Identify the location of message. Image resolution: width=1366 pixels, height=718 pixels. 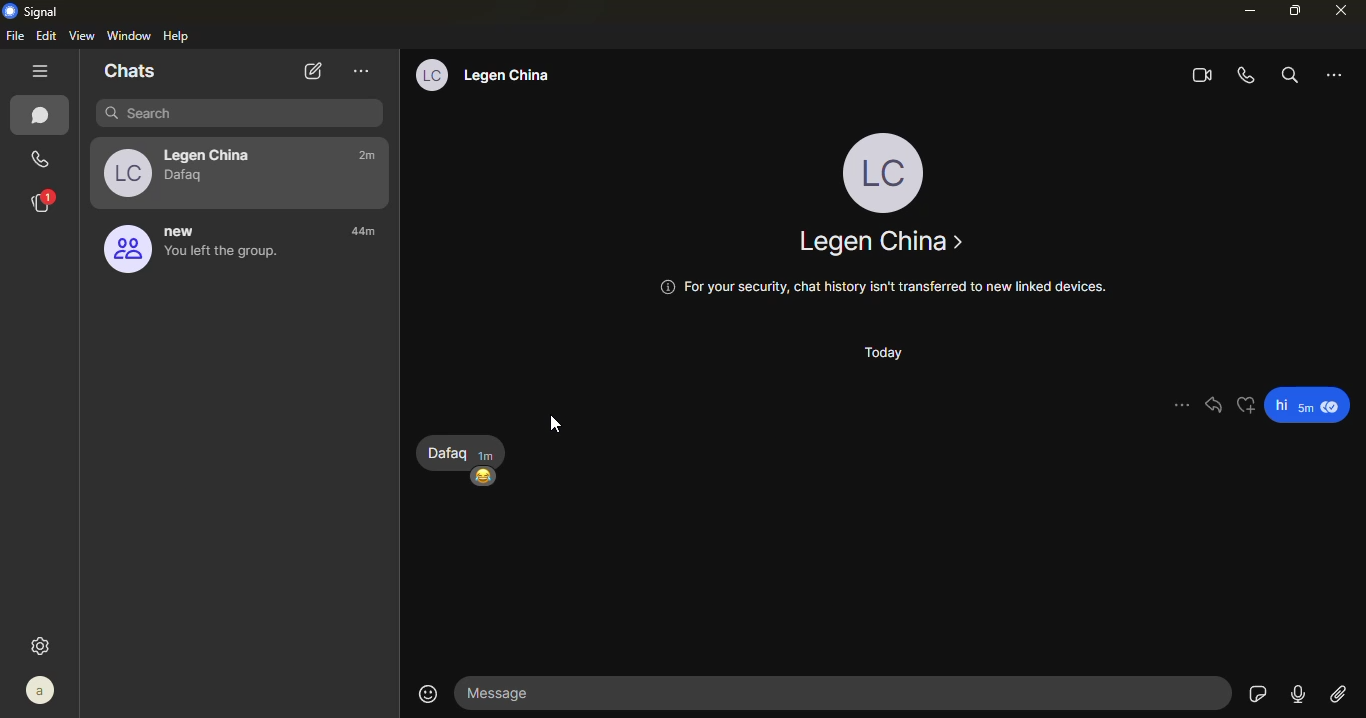
(847, 690).